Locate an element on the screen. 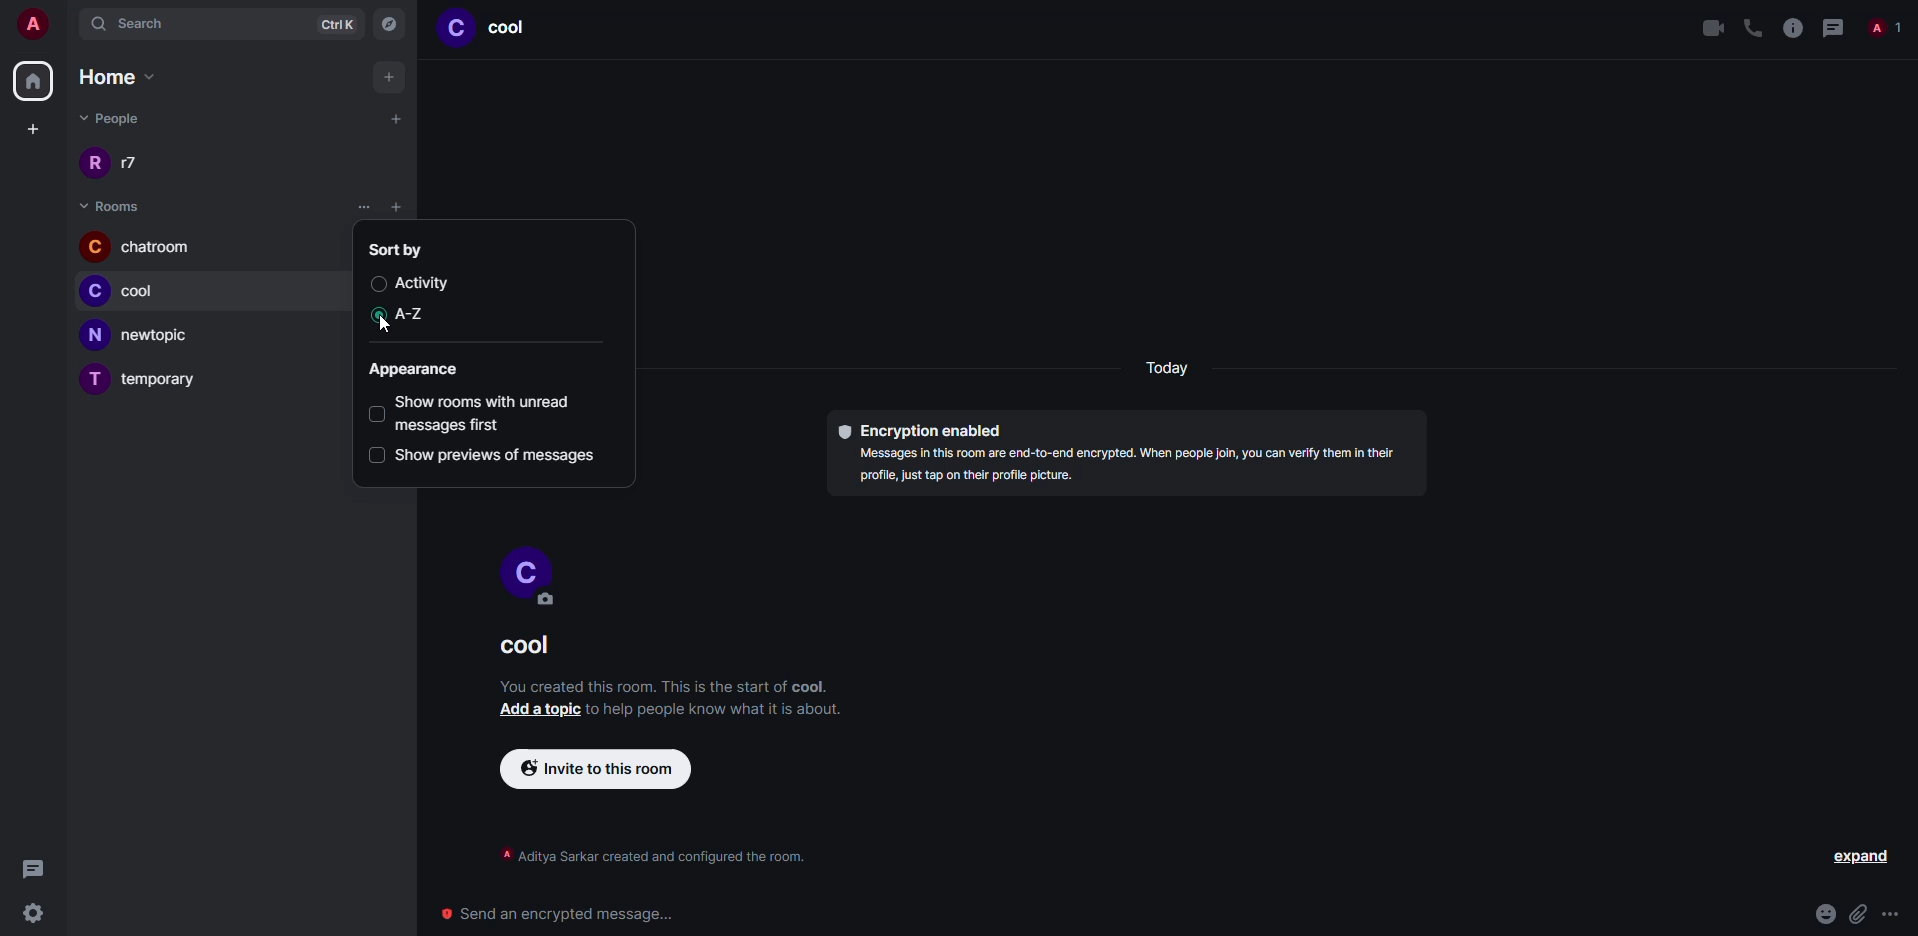 This screenshot has width=1918, height=936. home is located at coordinates (118, 78).